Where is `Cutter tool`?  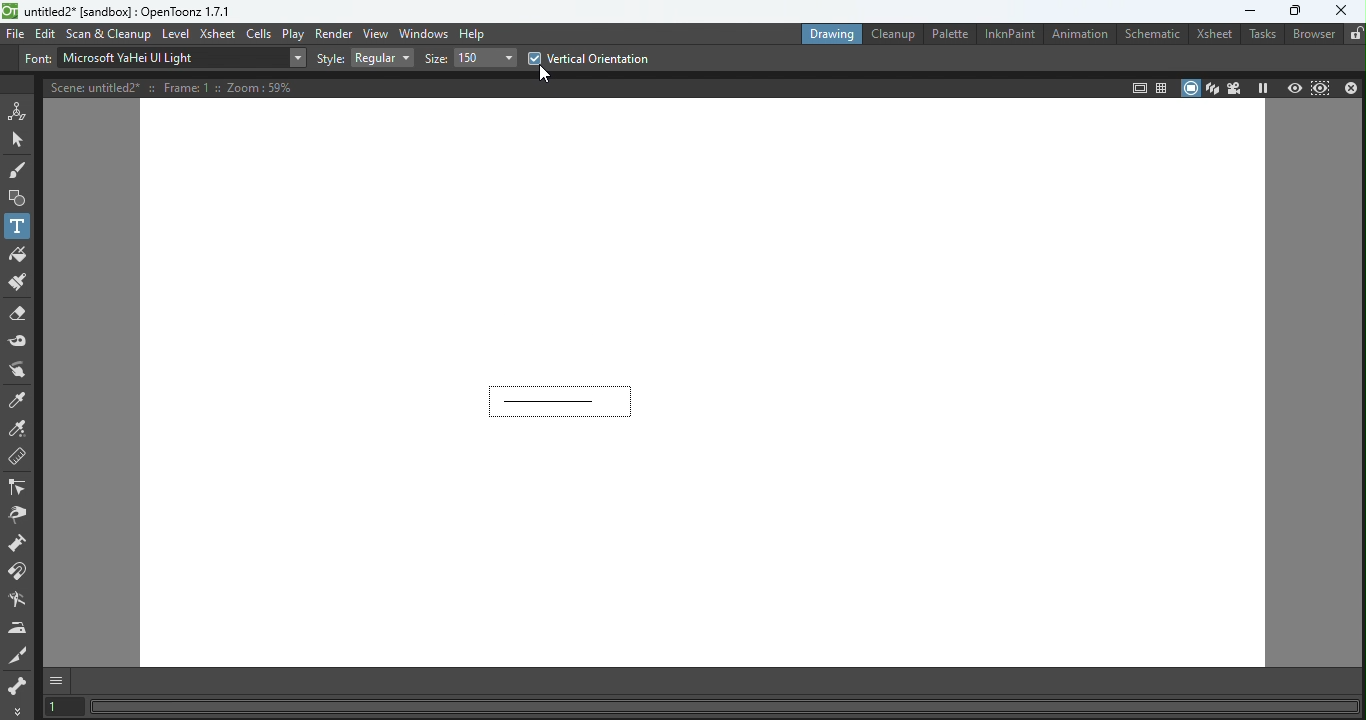
Cutter tool is located at coordinates (16, 654).